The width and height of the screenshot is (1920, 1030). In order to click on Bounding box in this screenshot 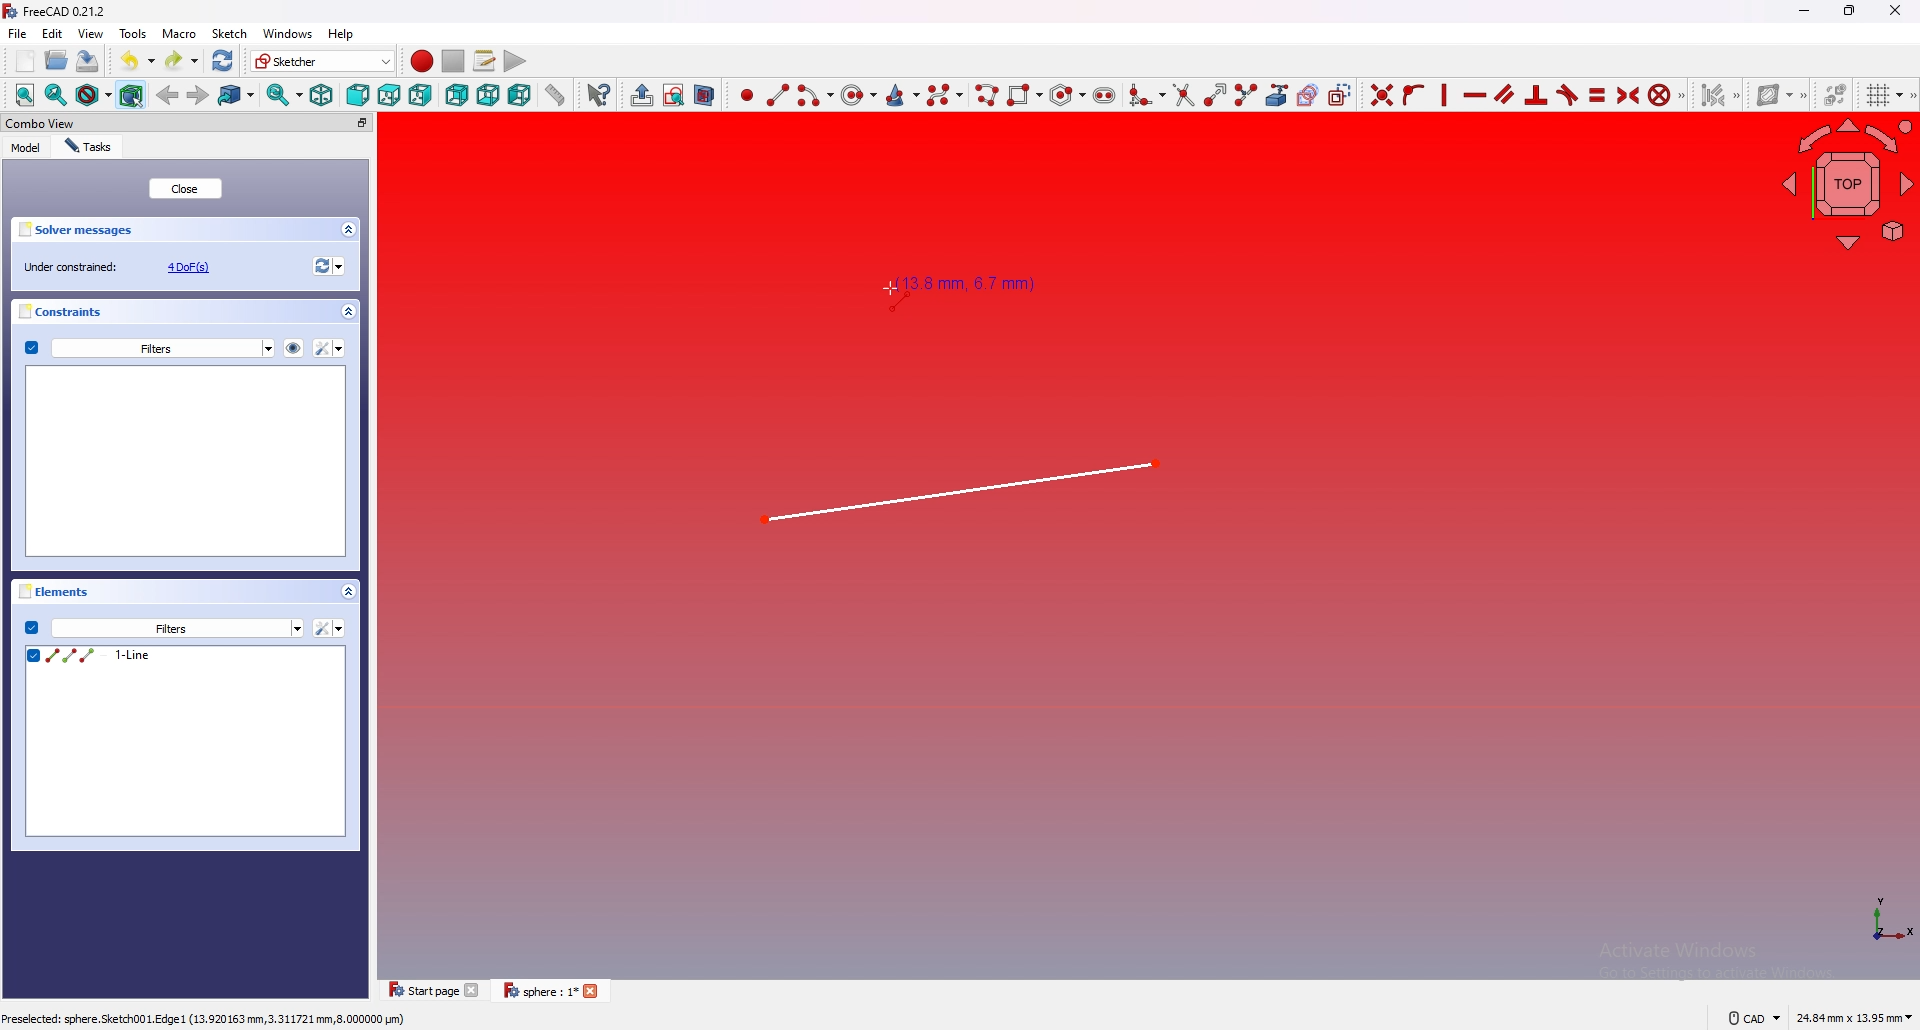, I will do `click(133, 94)`.